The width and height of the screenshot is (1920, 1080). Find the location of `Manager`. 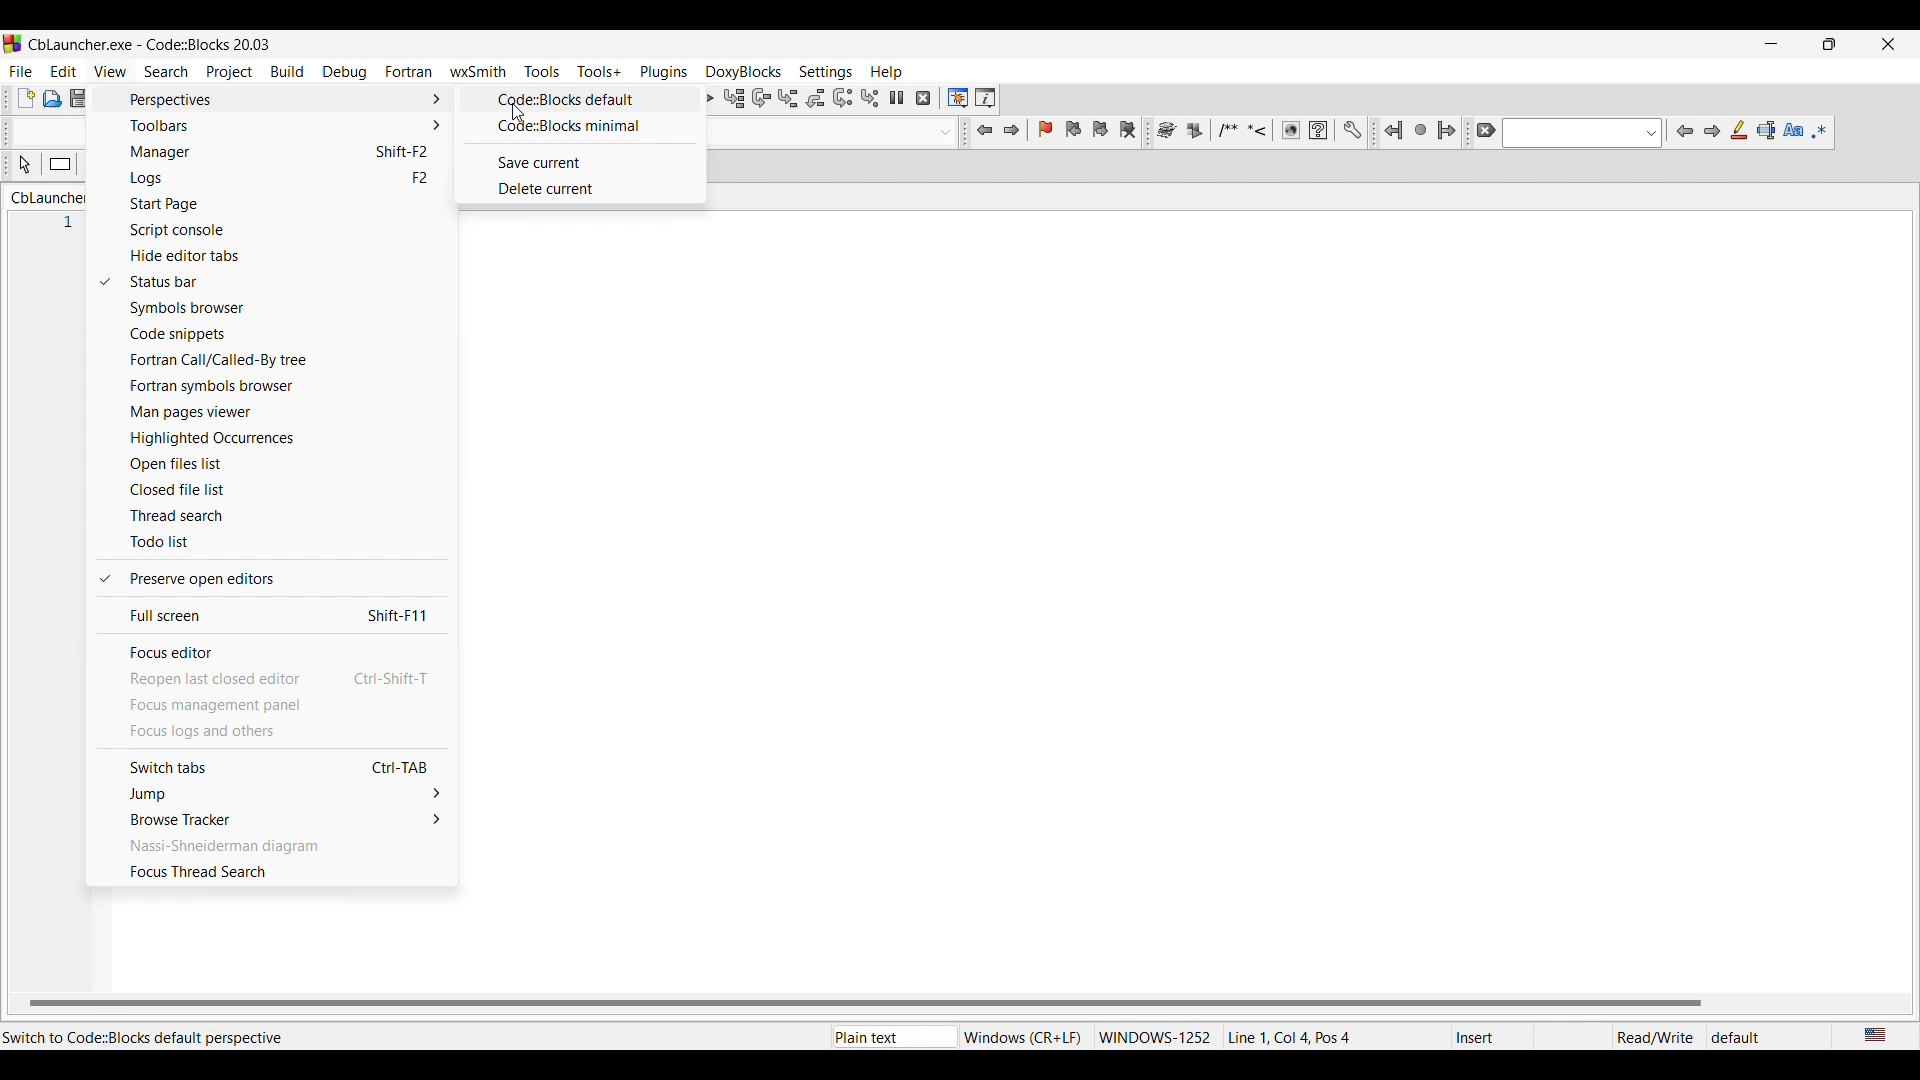

Manager is located at coordinates (285, 152).